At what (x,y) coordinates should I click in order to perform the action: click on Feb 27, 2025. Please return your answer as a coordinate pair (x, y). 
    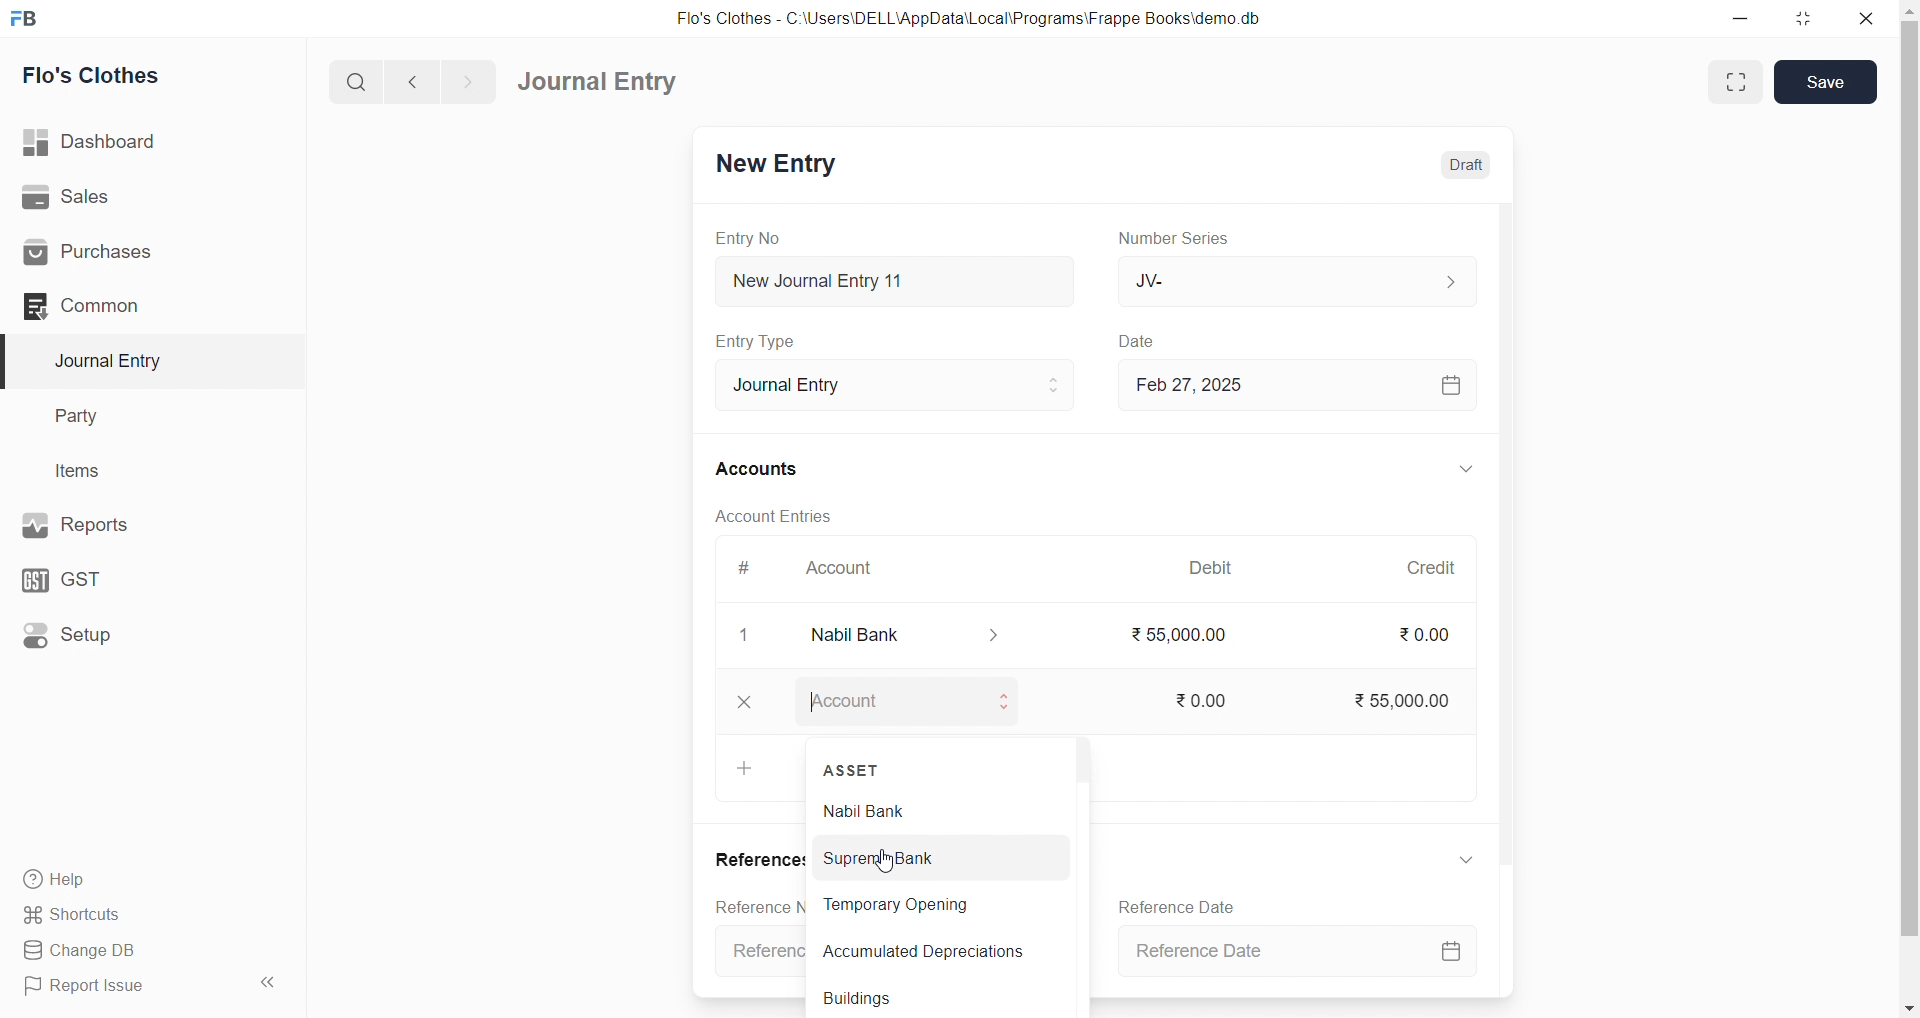
    Looking at the image, I should click on (1306, 385).